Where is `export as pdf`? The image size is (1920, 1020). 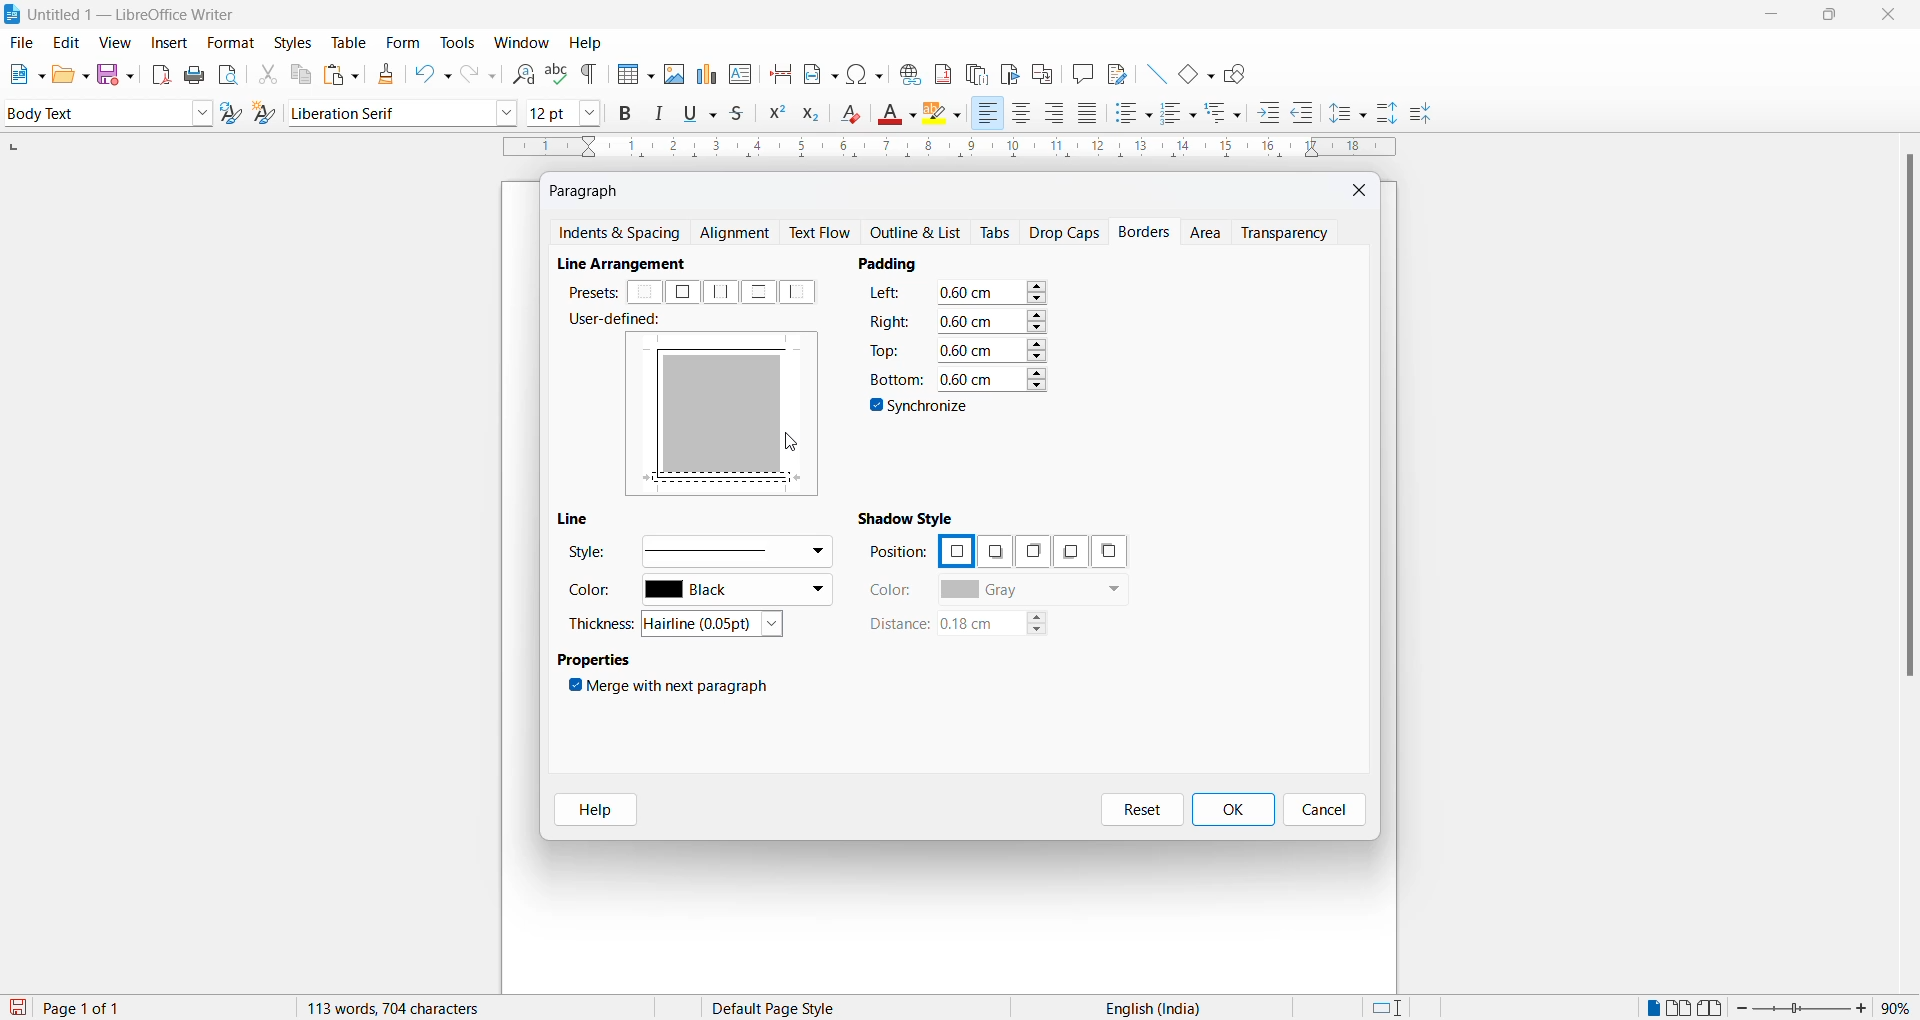
export as pdf is located at coordinates (163, 73).